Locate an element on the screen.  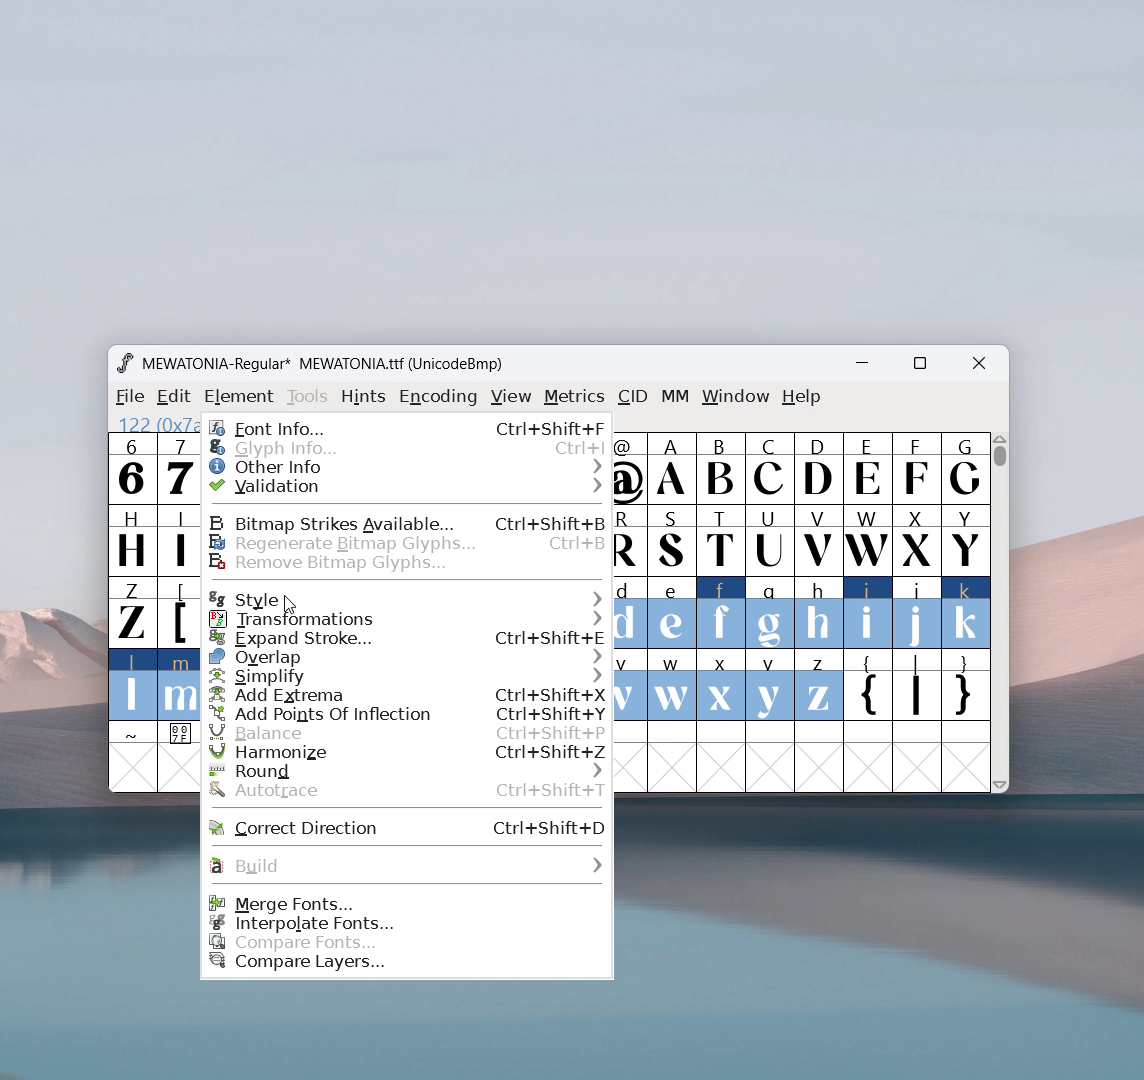
6 is located at coordinates (132, 468).